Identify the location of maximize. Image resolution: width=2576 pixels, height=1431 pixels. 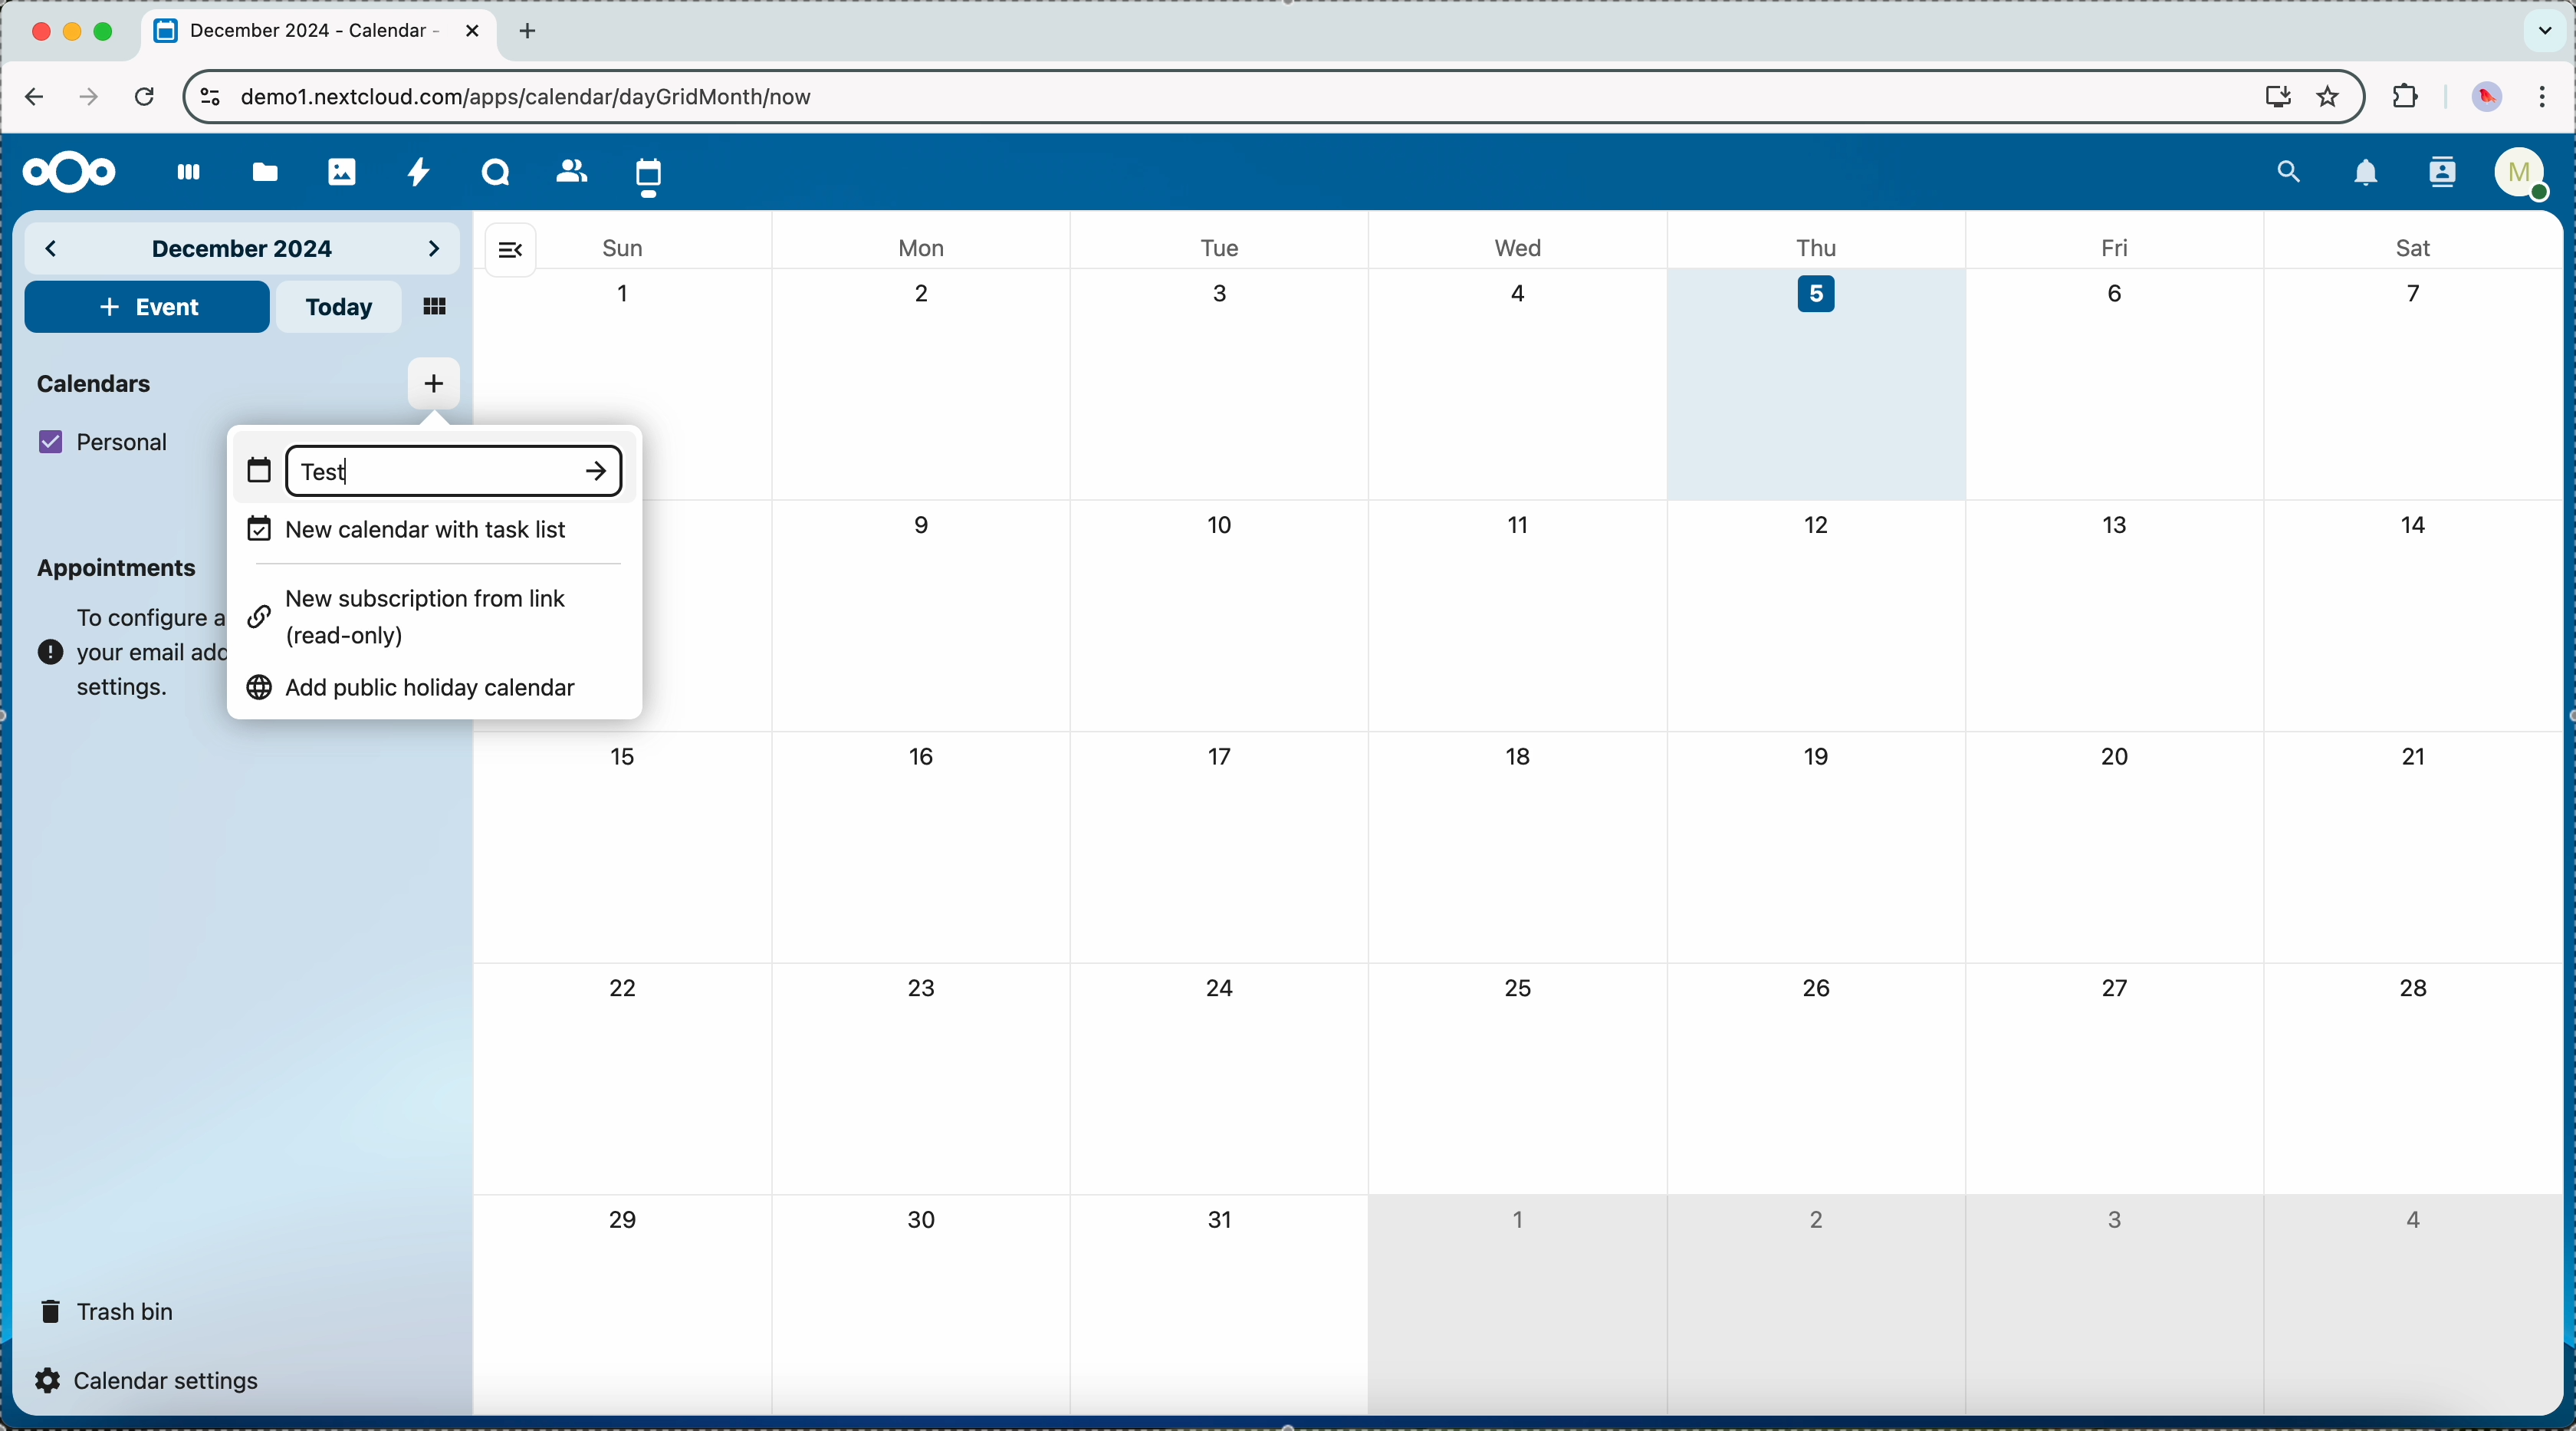
(108, 32).